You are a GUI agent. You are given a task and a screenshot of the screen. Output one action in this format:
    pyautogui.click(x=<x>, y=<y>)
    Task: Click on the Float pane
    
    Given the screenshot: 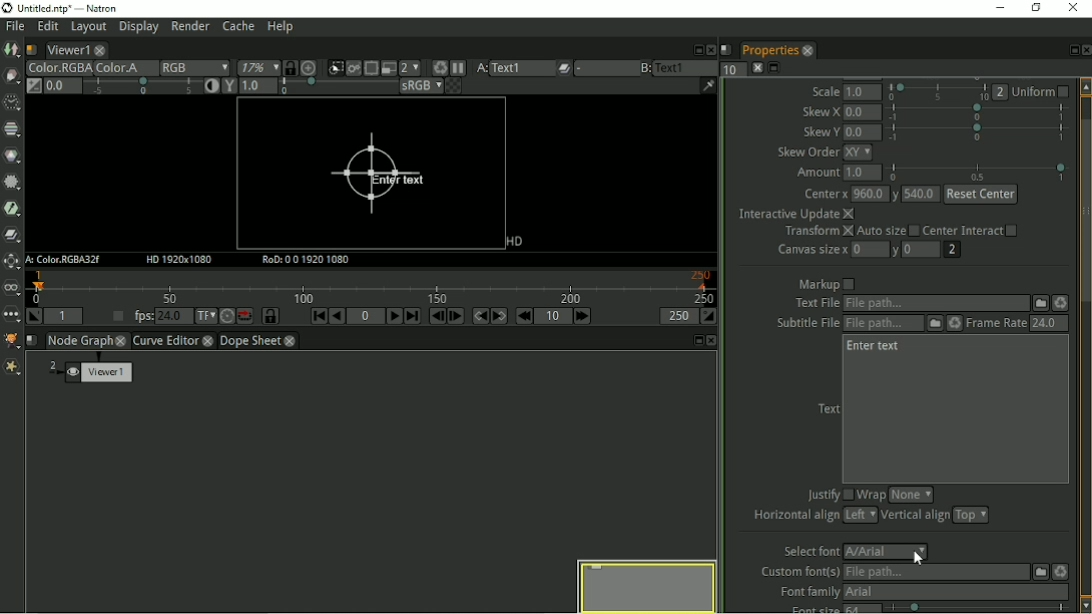 What is the action you would take?
    pyautogui.click(x=1070, y=50)
    